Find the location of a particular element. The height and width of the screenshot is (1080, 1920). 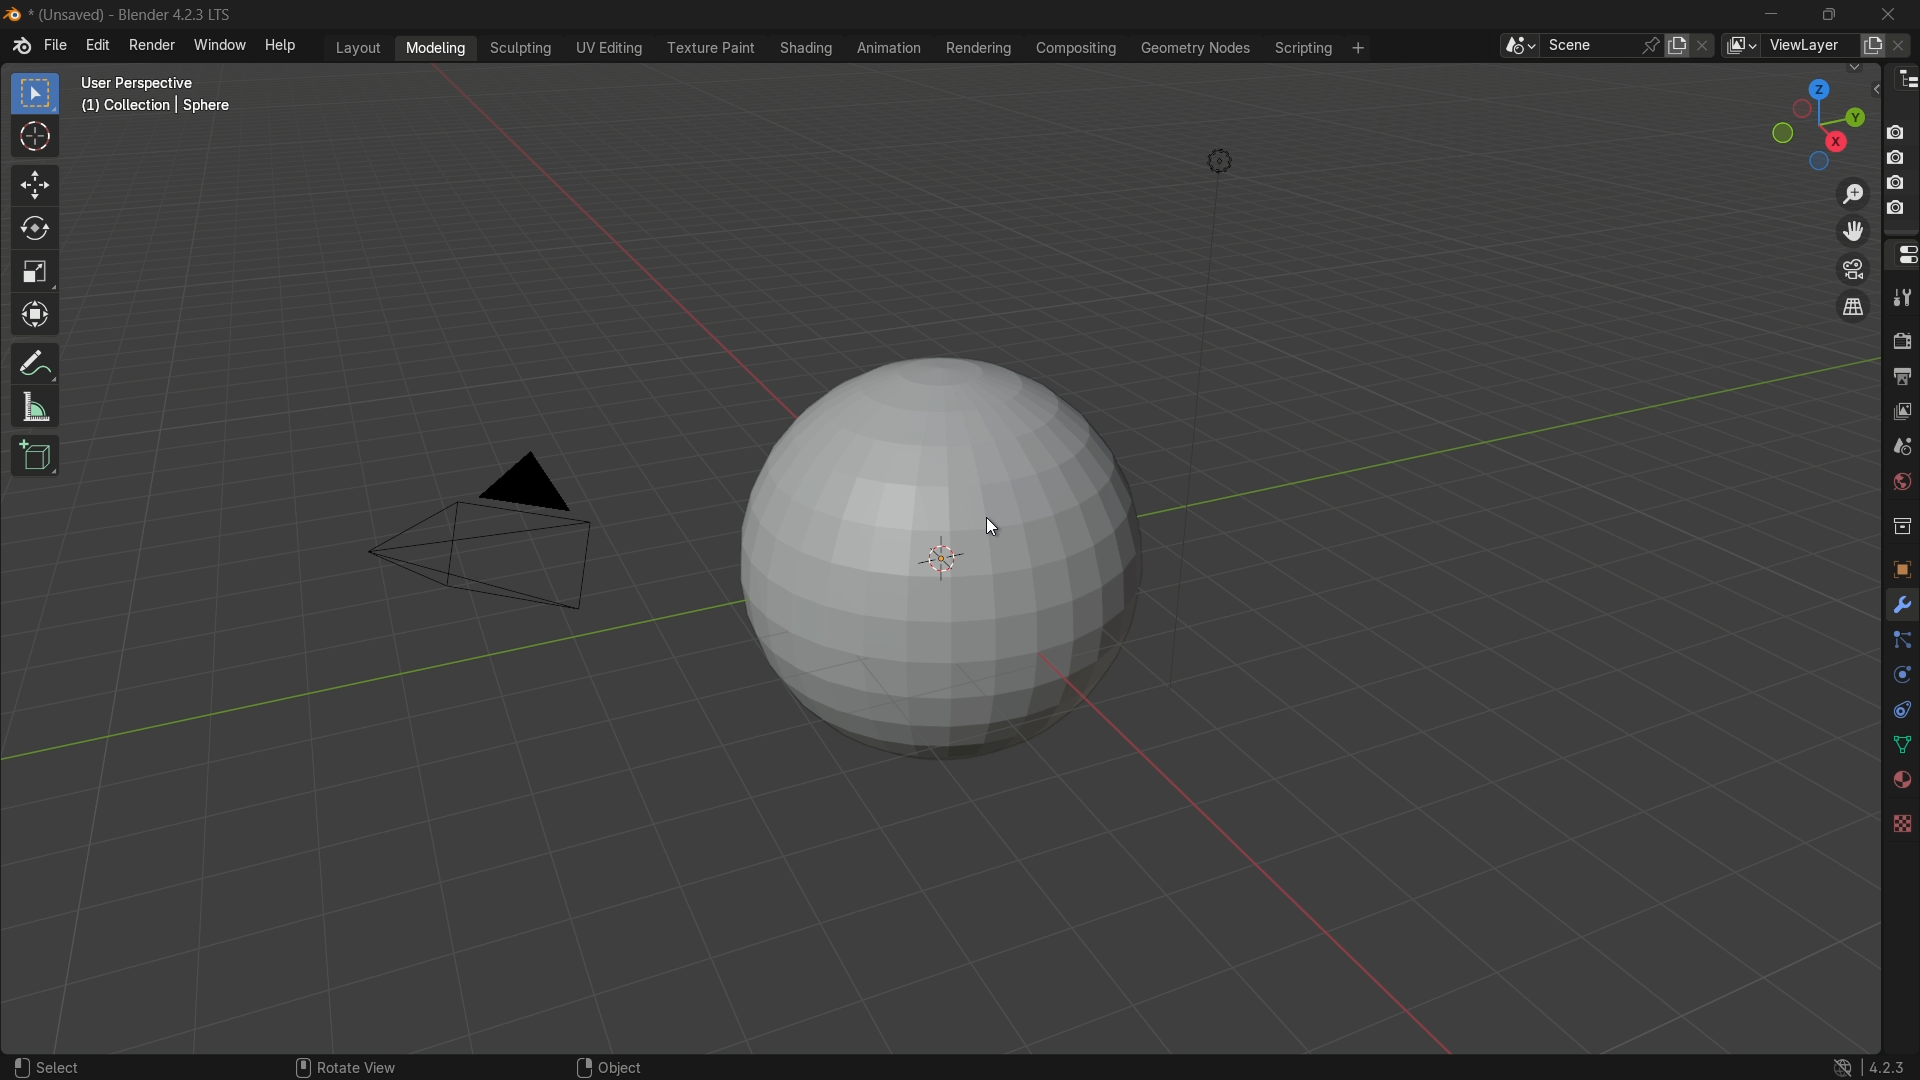

particles is located at coordinates (1902, 645).